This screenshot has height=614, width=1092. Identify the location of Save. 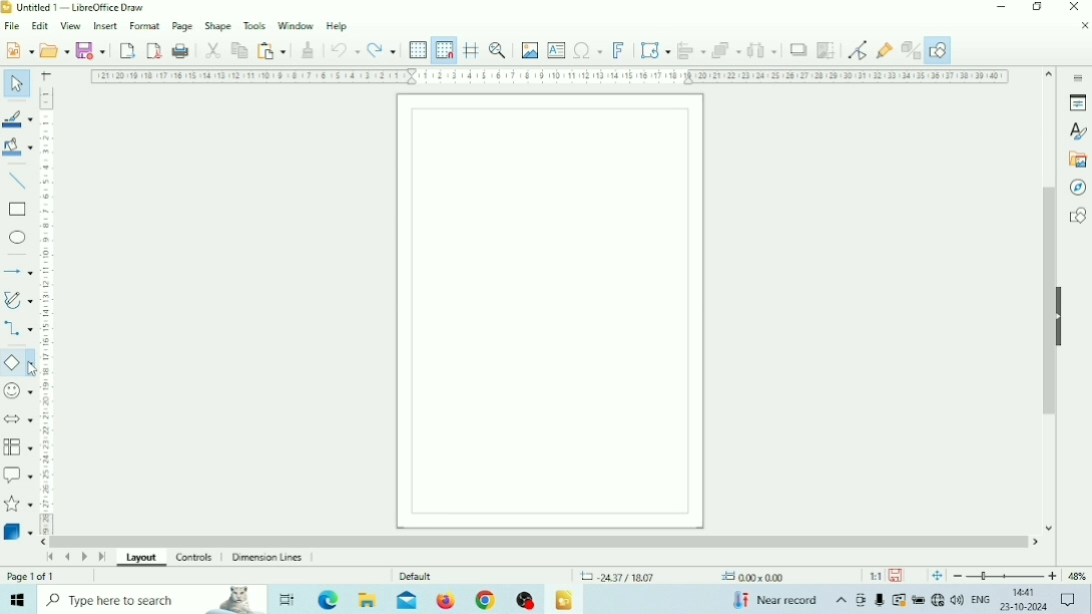
(896, 576).